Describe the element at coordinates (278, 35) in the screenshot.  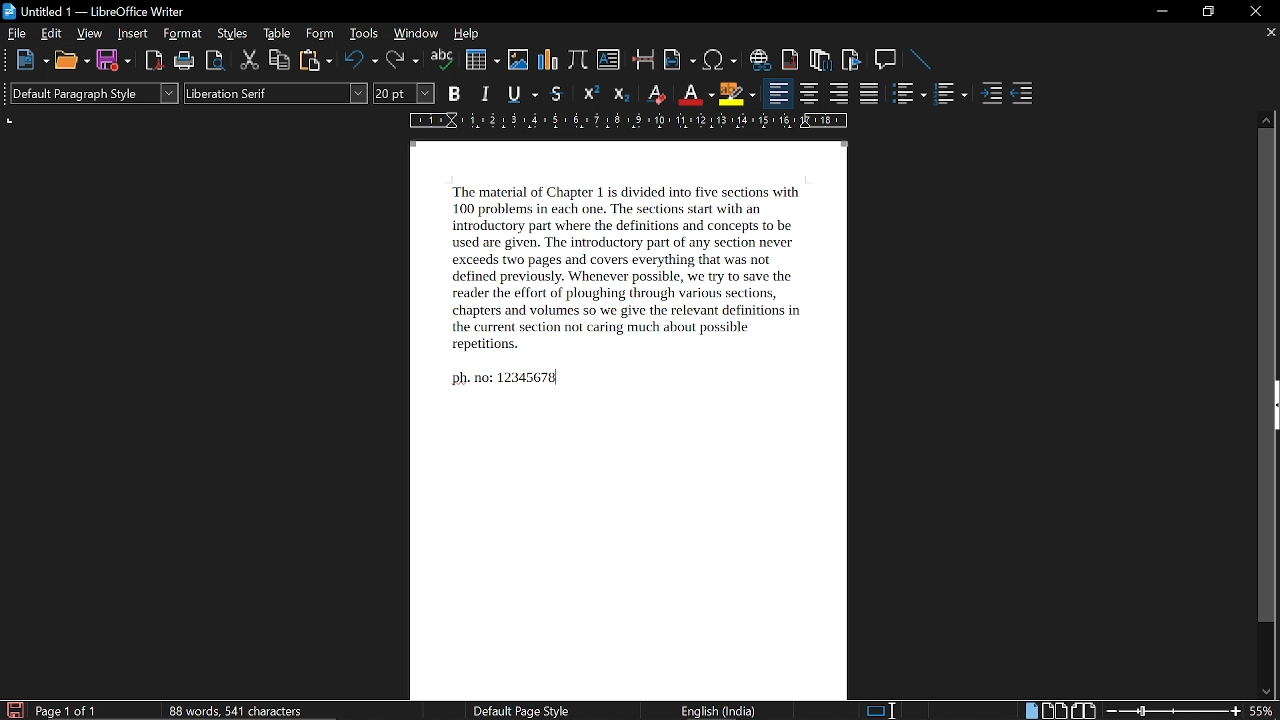
I see `table` at that location.